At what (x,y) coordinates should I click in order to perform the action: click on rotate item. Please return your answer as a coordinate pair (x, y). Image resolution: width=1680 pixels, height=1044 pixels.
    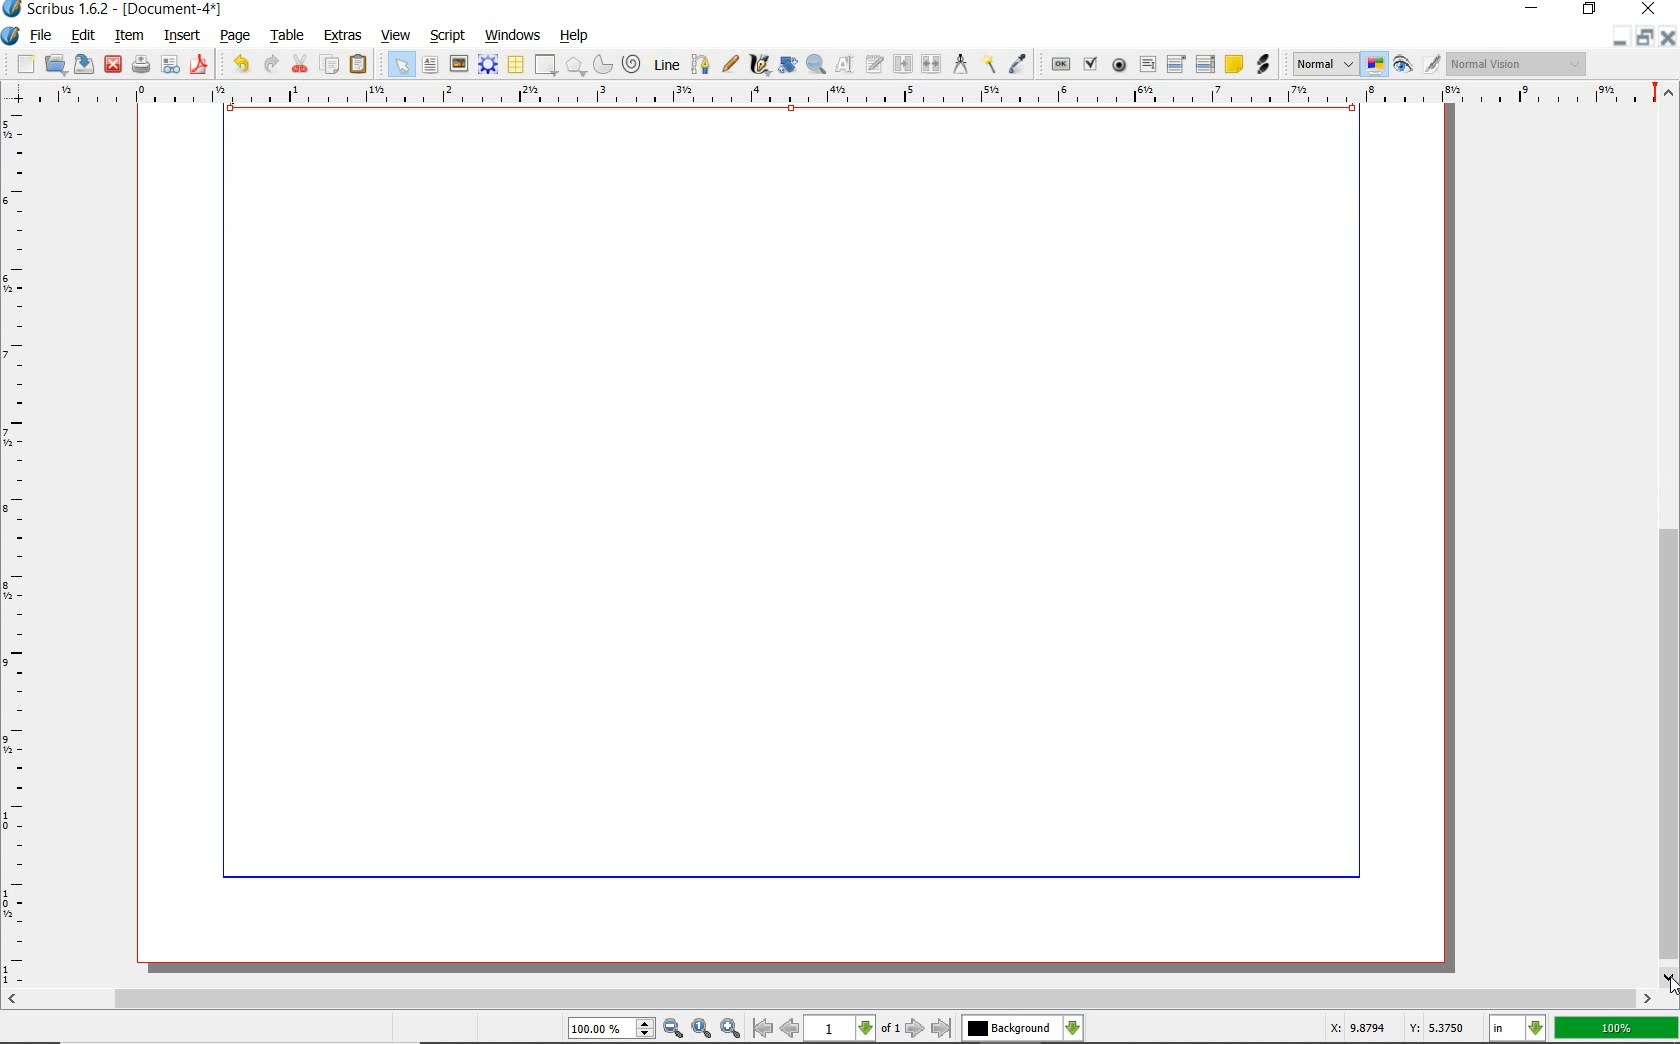
    Looking at the image, I should click on (787, 66).